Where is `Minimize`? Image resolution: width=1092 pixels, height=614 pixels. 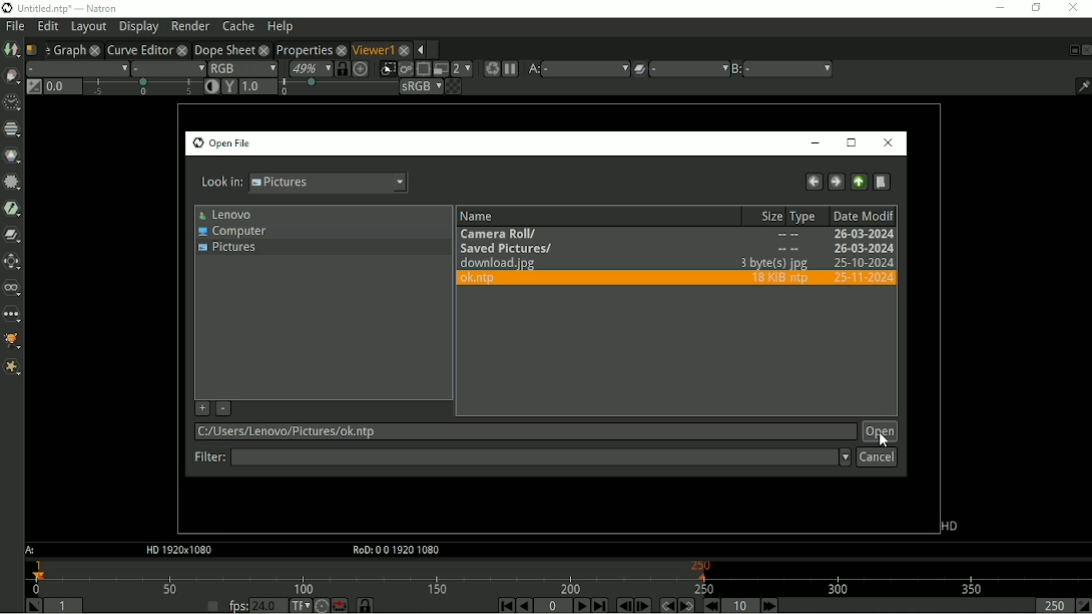
Minimize is located at coordinates (815, 143).